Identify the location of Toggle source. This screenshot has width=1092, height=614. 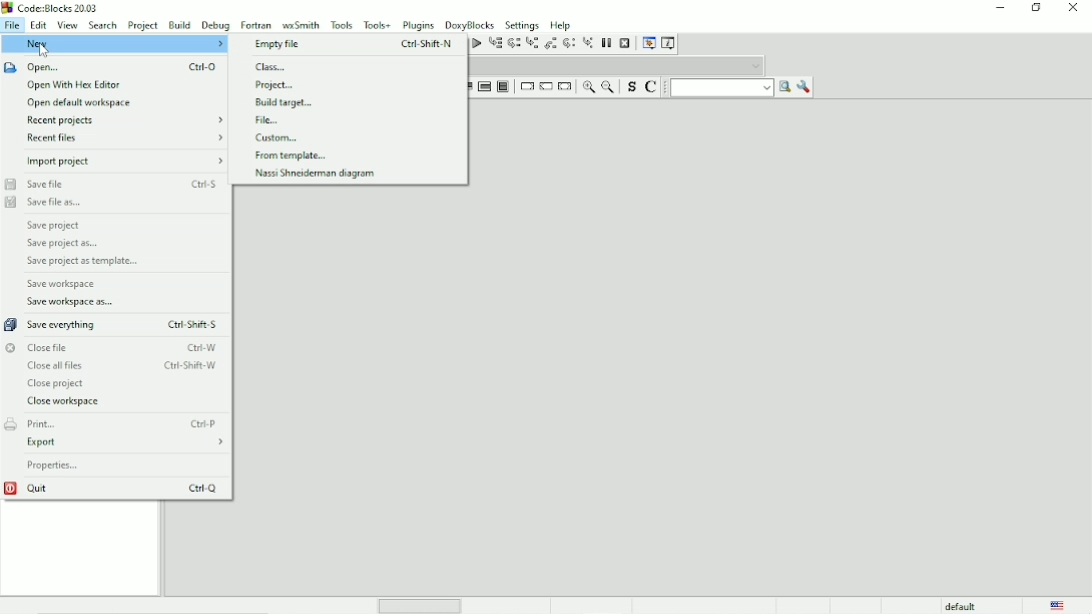
(629, 87).